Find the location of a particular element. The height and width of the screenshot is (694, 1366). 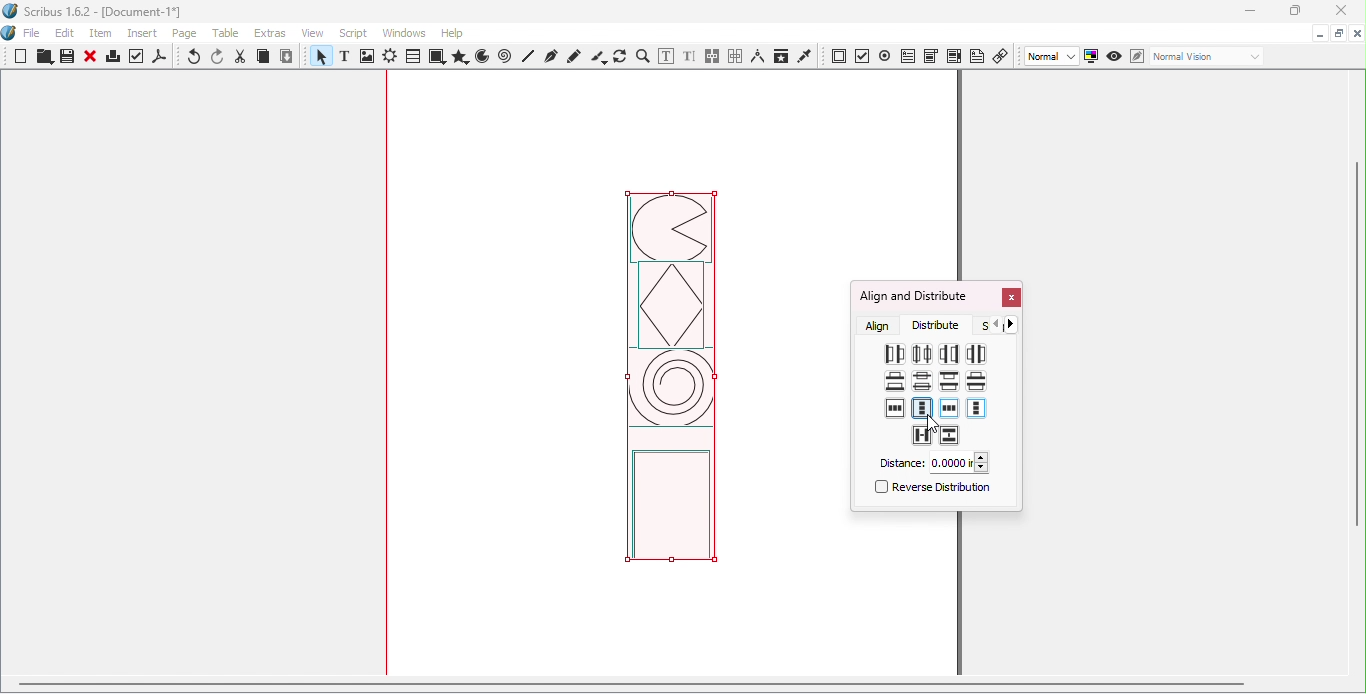

Edit contents of frame is located at coordinates (665, 56).